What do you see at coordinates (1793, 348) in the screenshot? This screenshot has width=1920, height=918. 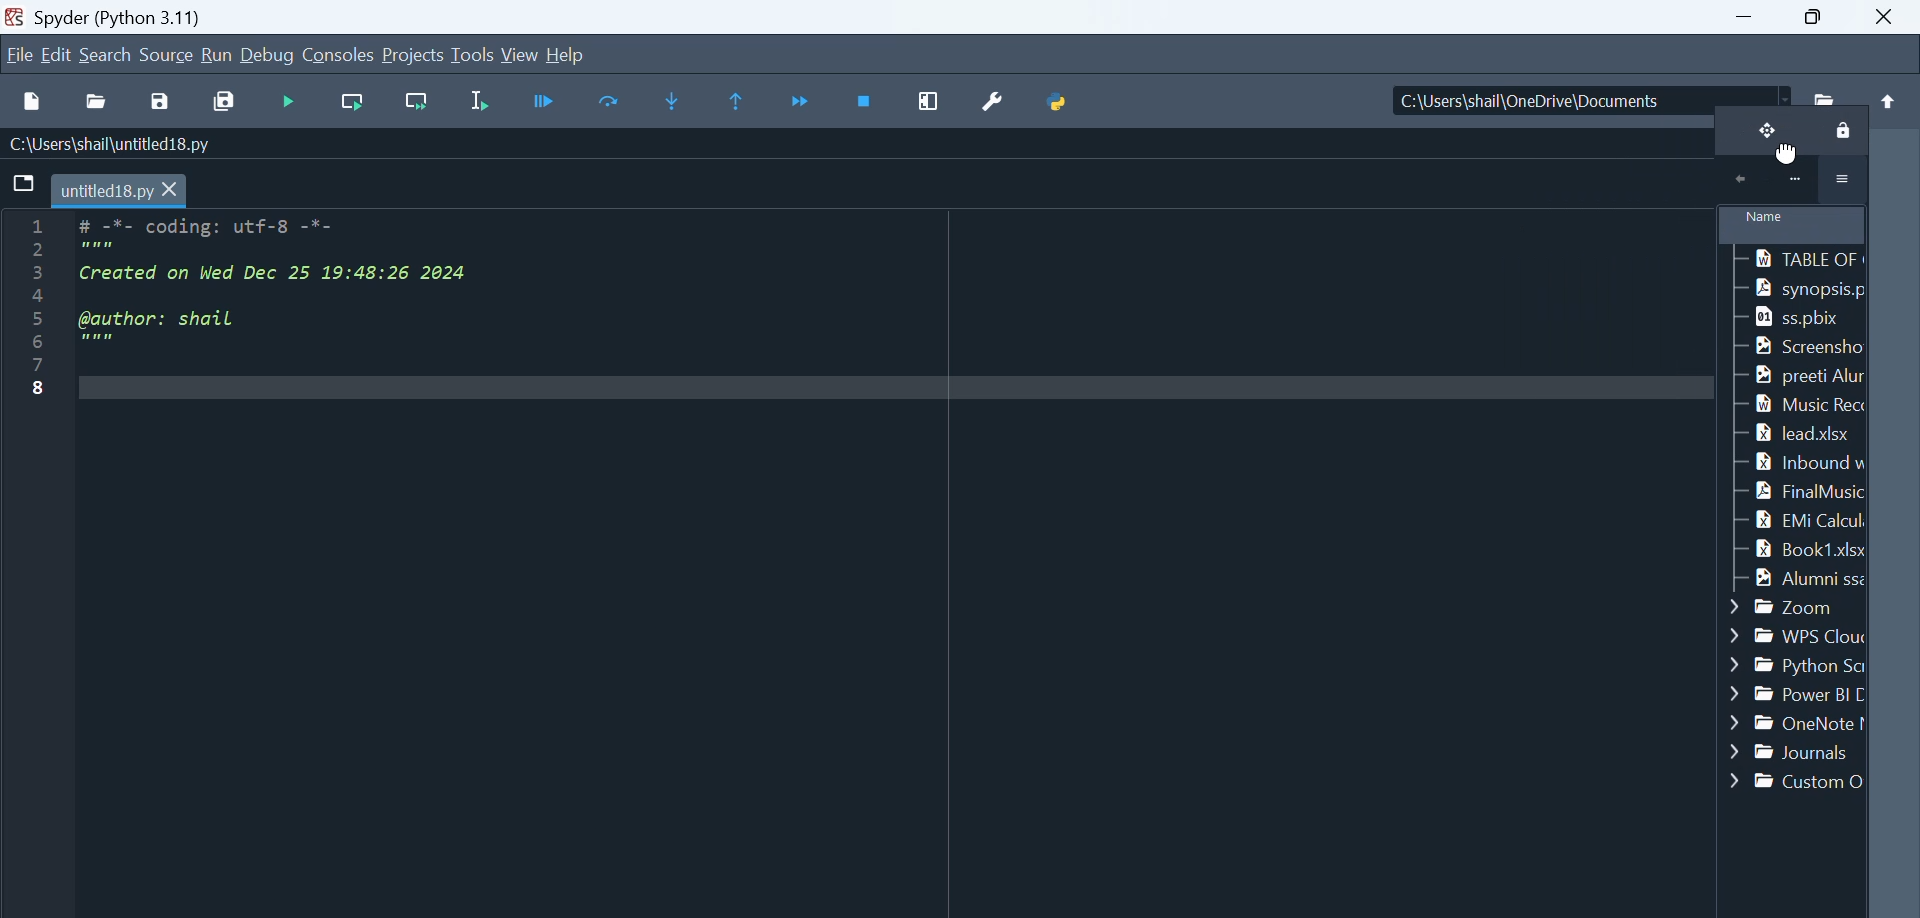 I see `Screenshot..` at bounding box center [1793, 348].